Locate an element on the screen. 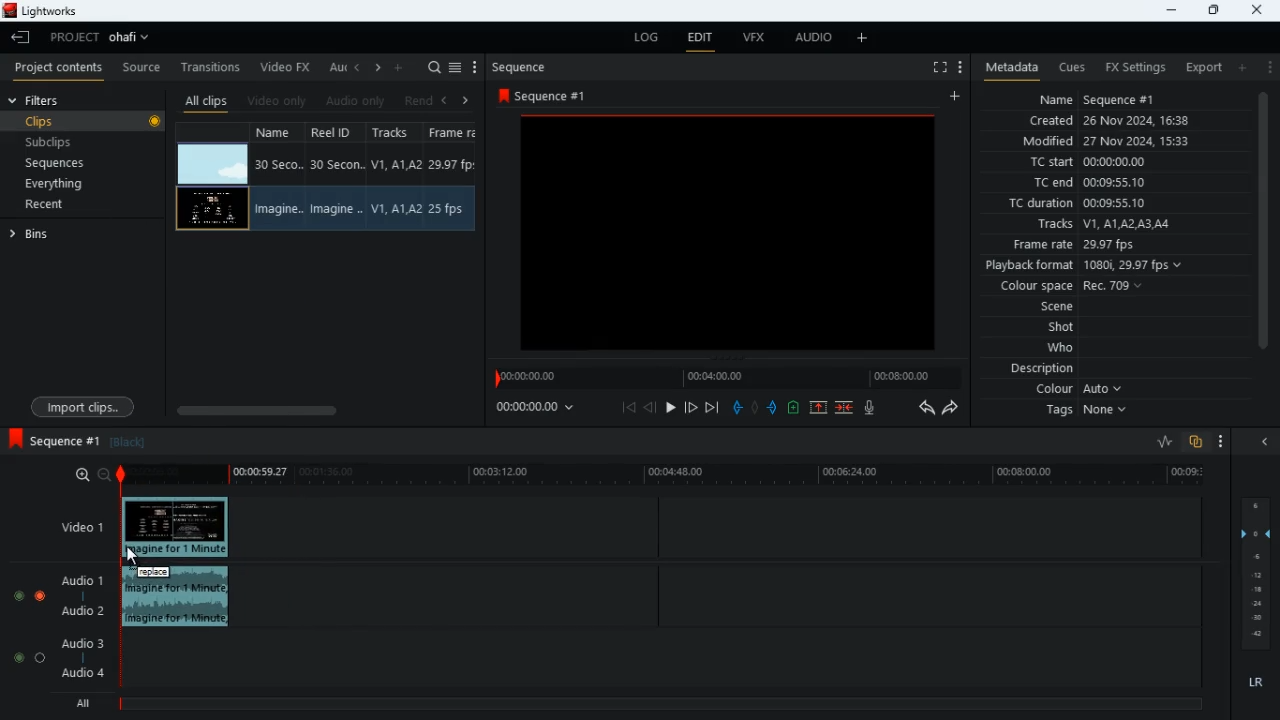  scene is located at coordinates (1047, 307).